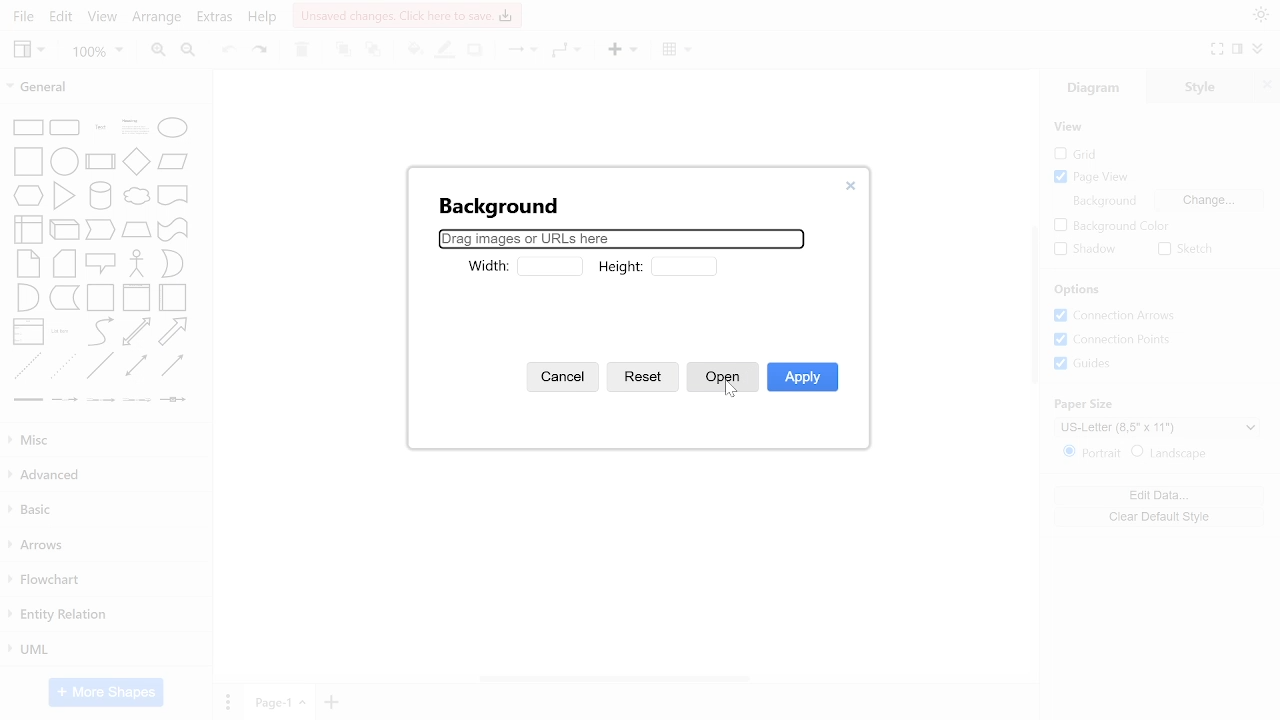 The image size is (1280, 720). Describe the element at coordinates (851, 186) in the screenshot. I see `close` at that location.